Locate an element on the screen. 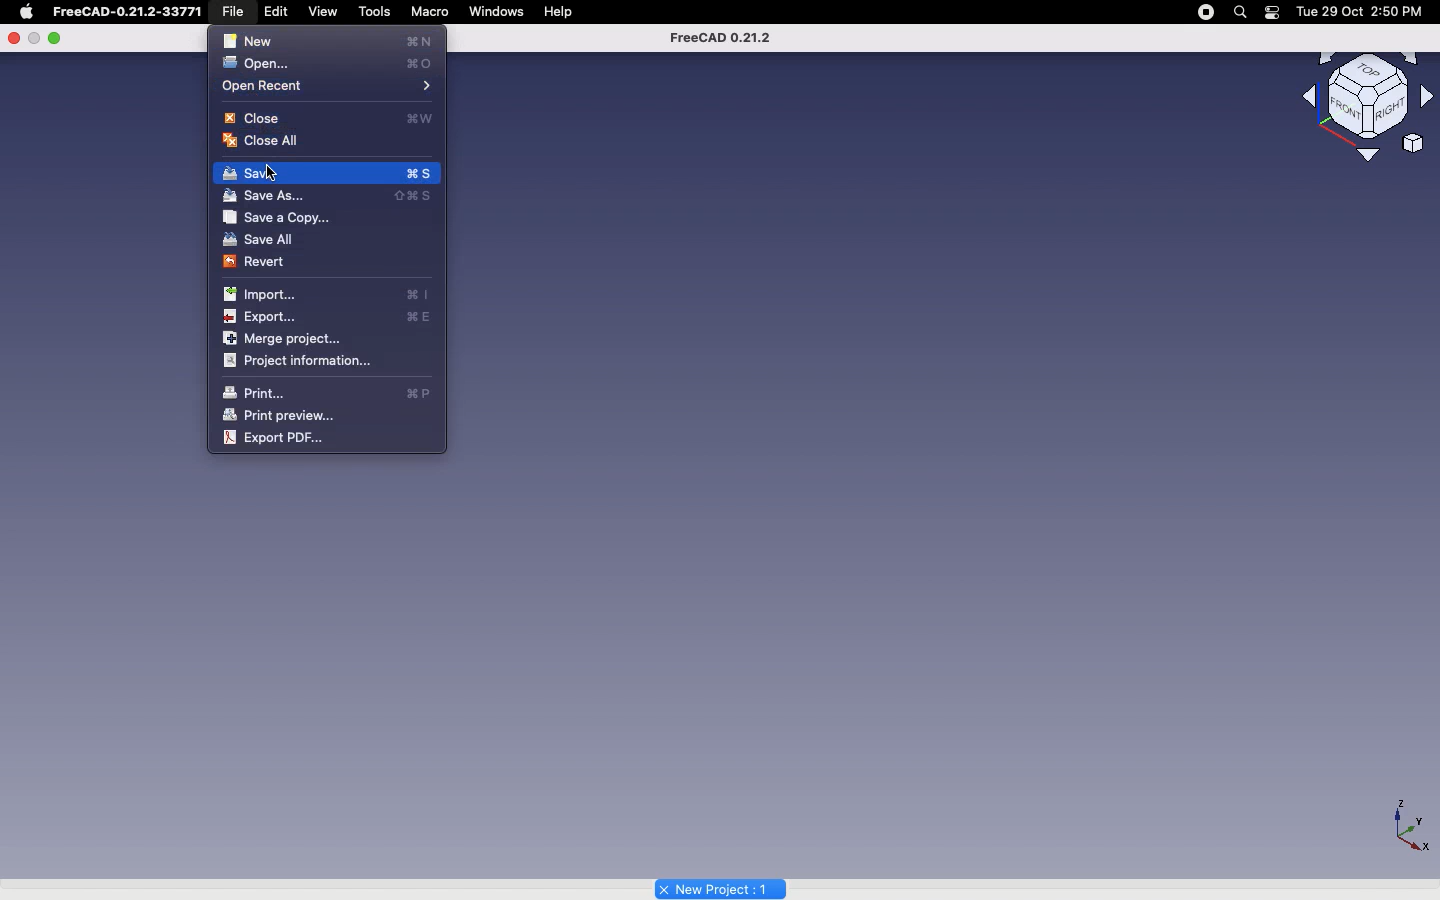 This screenshot has width=1440, height=900. Apple logo is located at coordinates (27, 12).